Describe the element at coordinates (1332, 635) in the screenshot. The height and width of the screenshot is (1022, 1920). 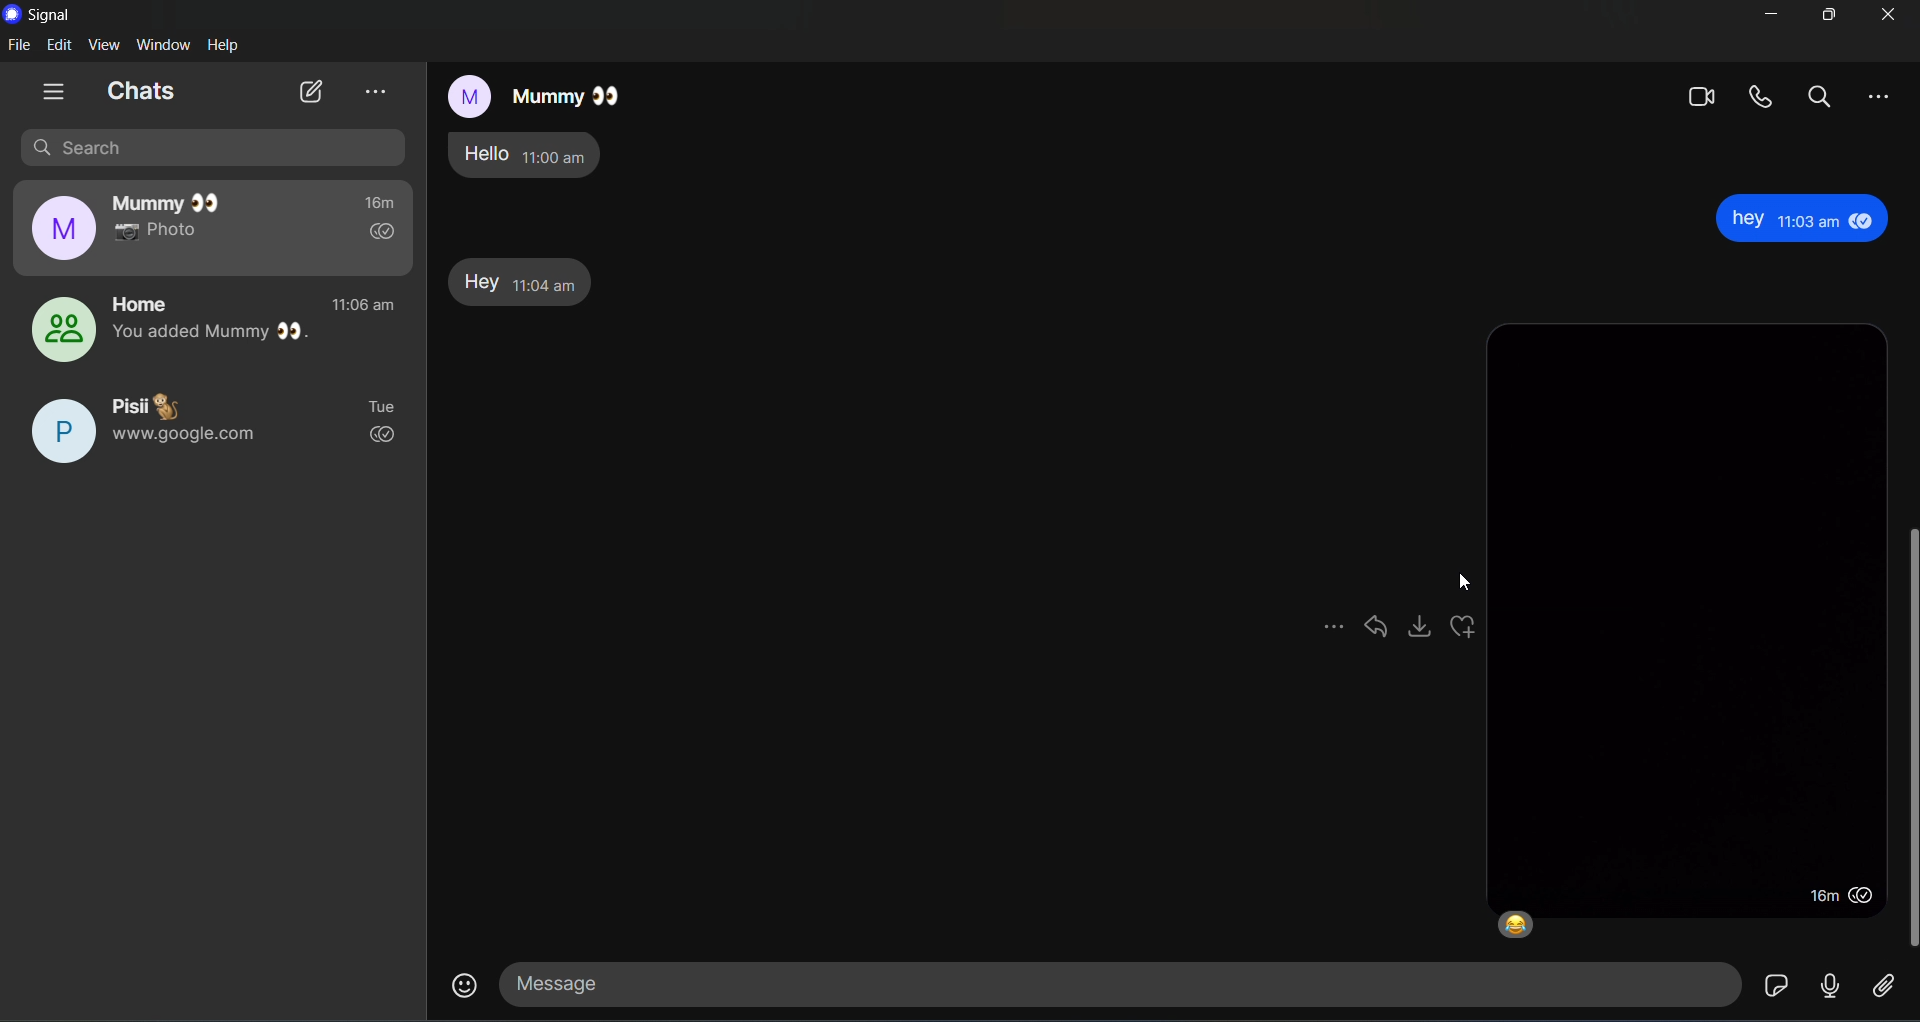
I see `more` at that location.